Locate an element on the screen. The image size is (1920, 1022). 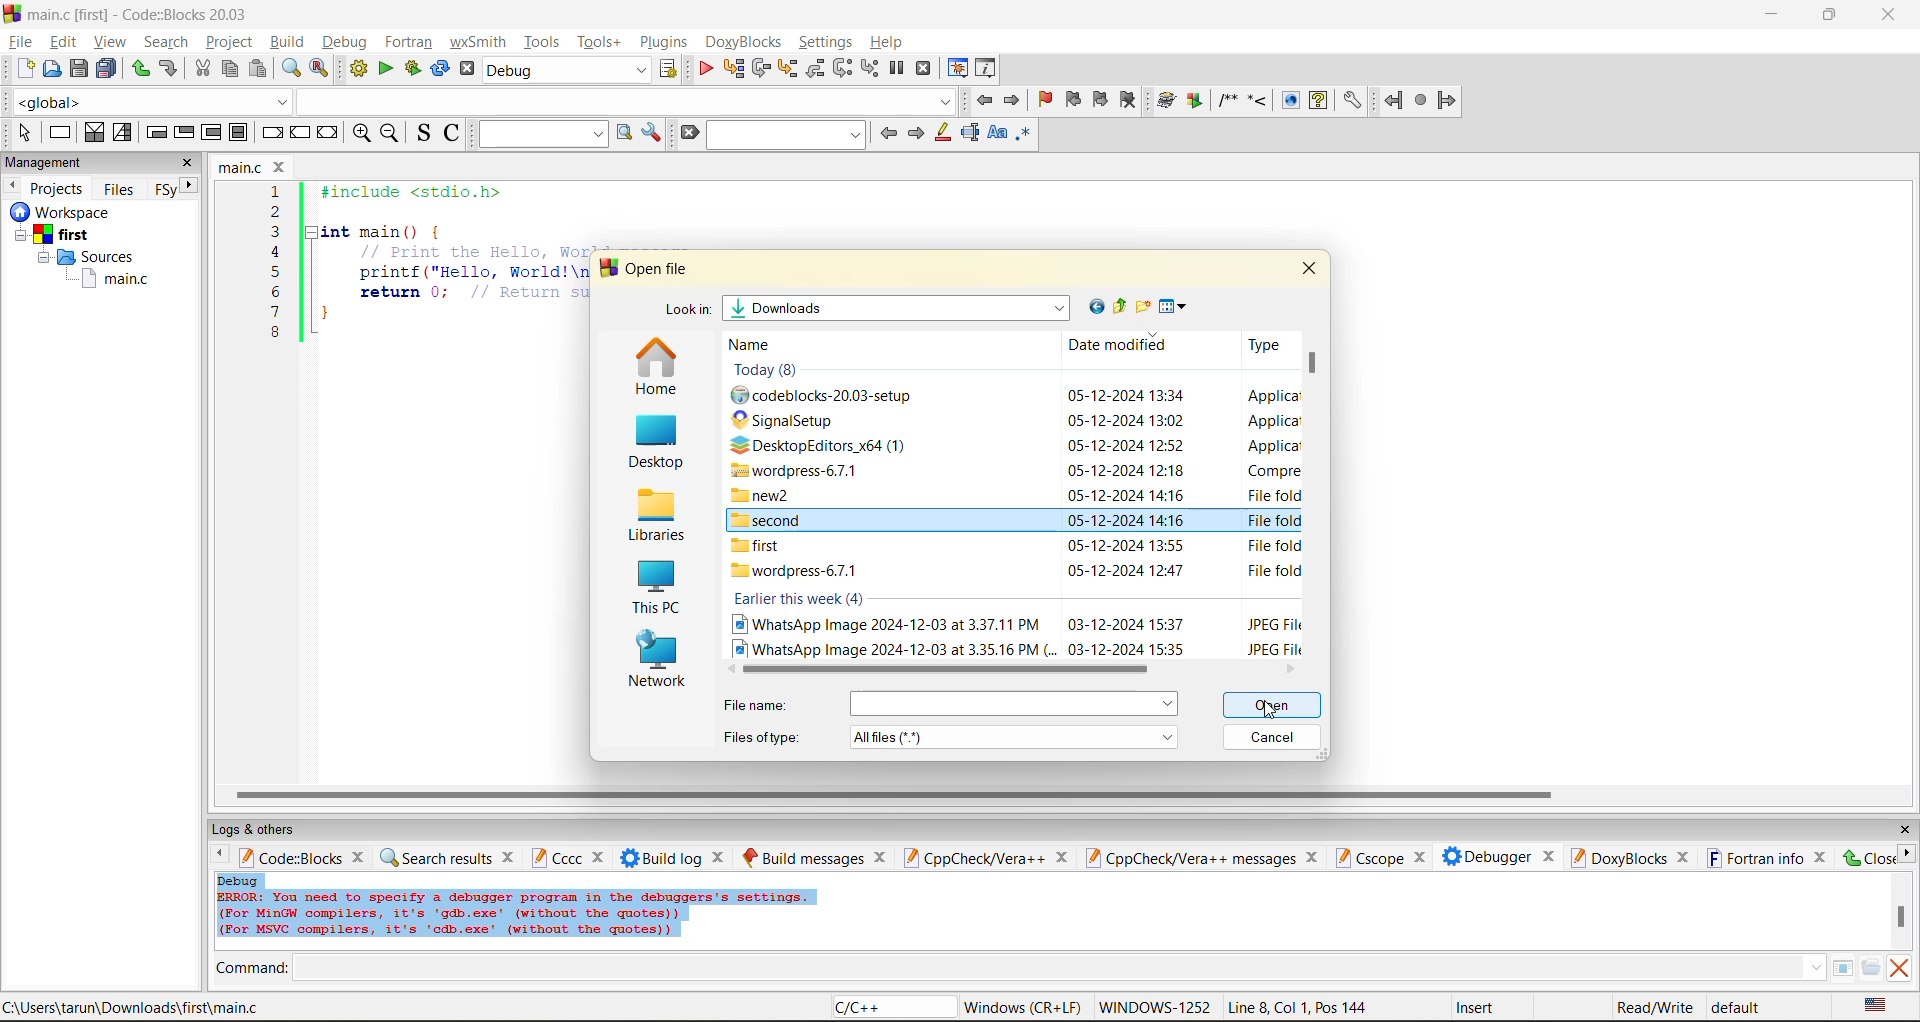
cancel is located at coordinates (1273, 739).